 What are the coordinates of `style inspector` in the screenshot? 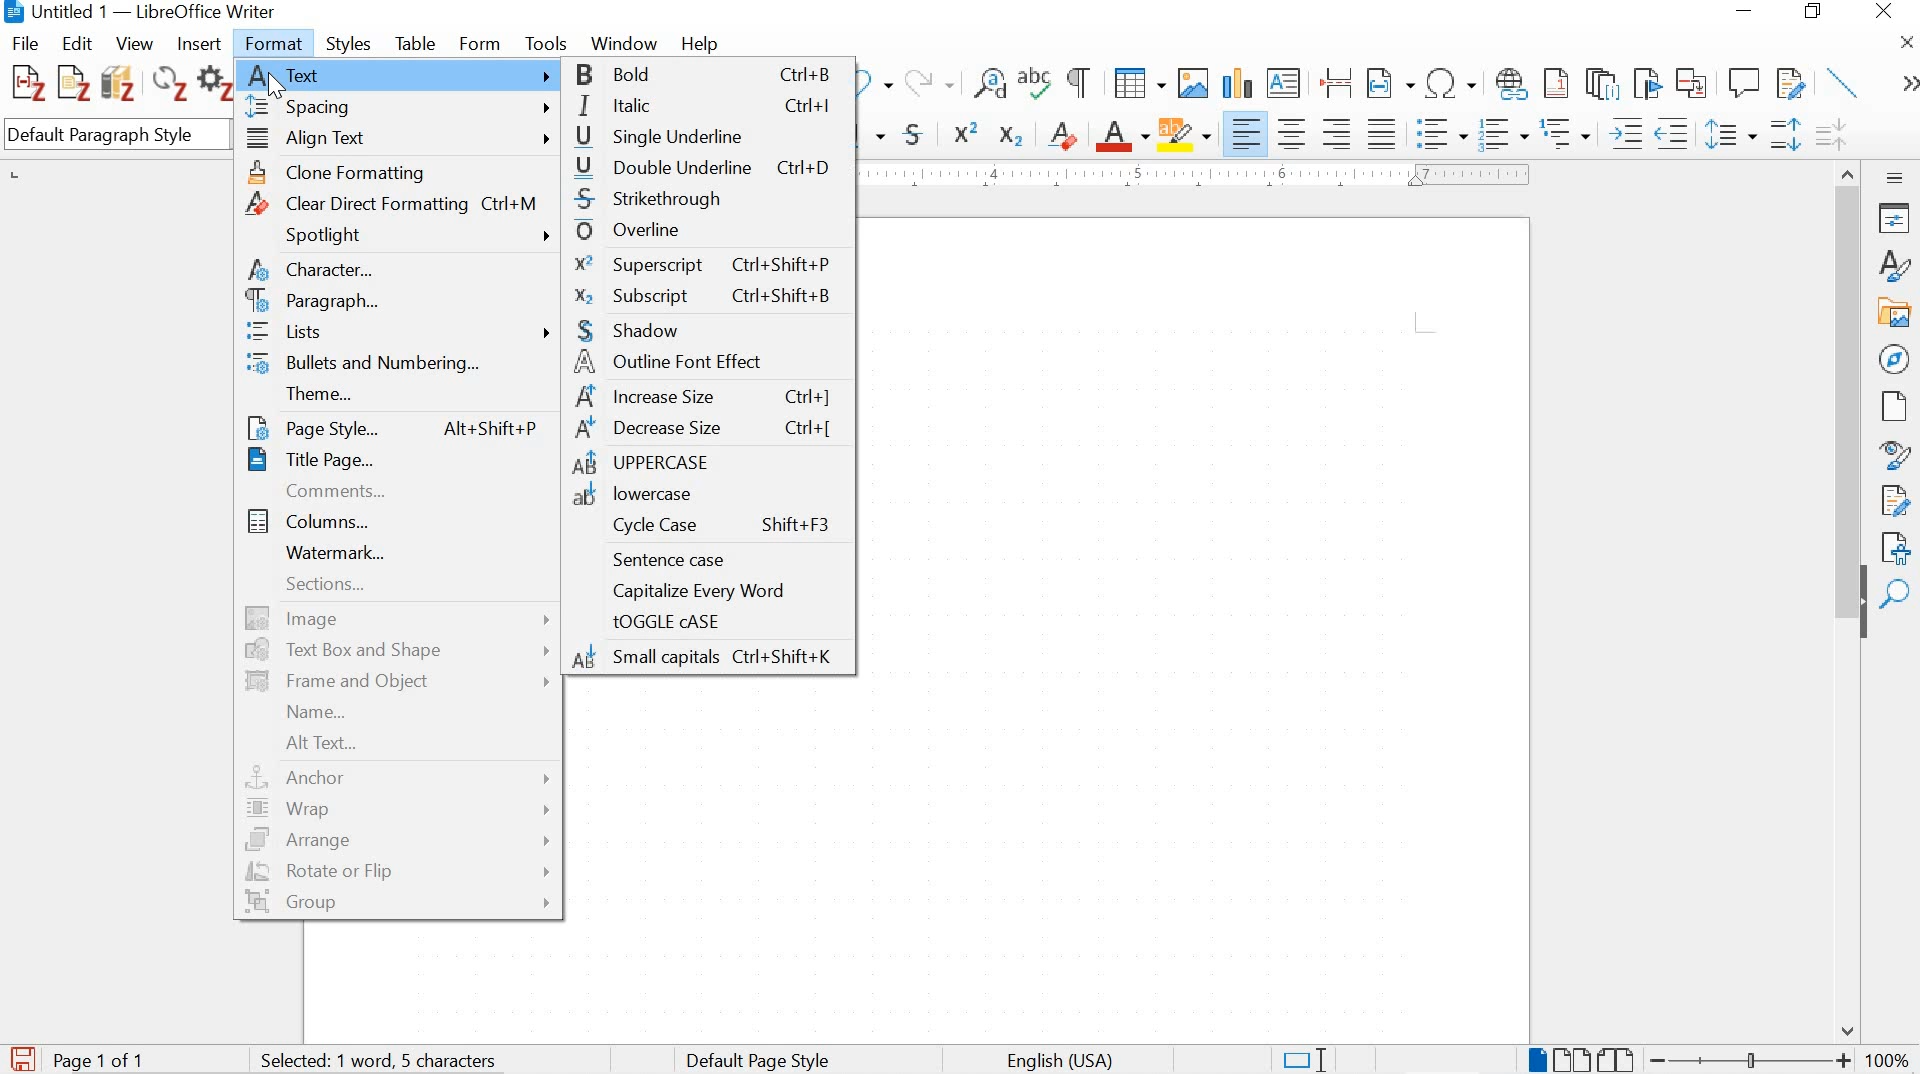 It's located at (1900, 456).